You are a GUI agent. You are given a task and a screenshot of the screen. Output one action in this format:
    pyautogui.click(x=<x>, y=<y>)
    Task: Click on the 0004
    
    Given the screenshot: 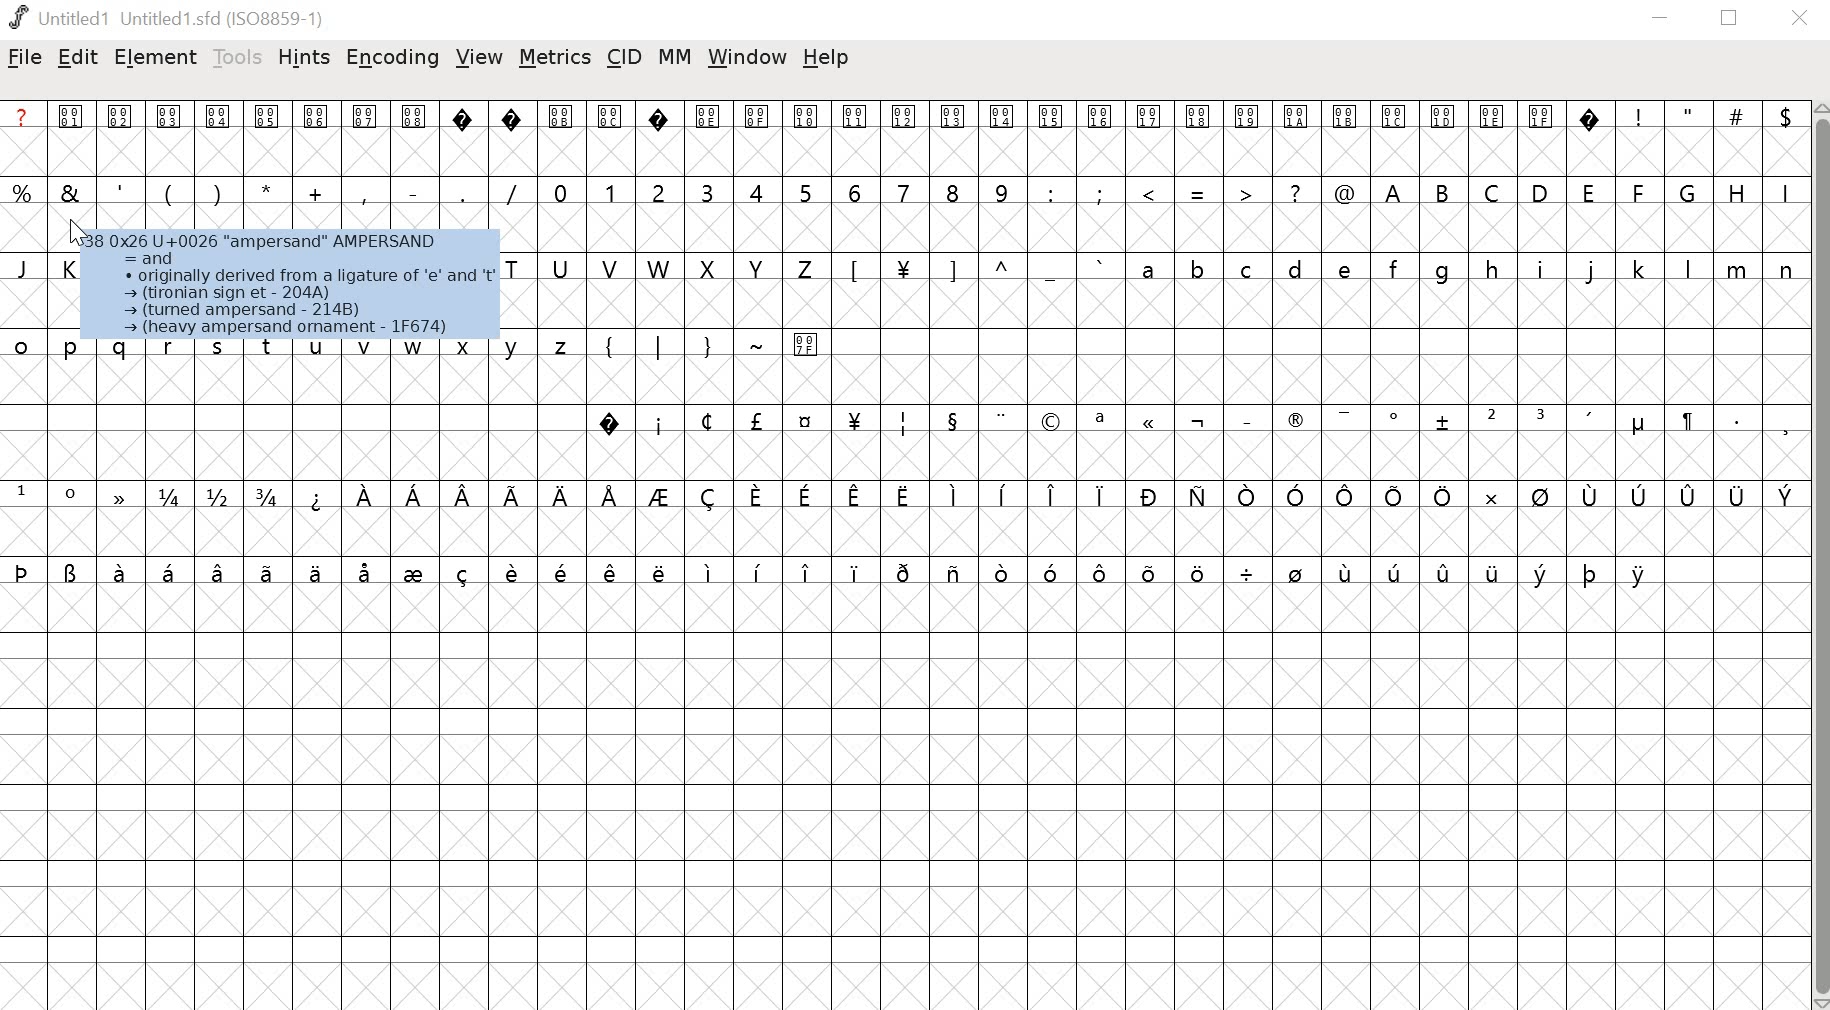 What is the action you would take?
    pyautogui.click(x=218, y=139)
    